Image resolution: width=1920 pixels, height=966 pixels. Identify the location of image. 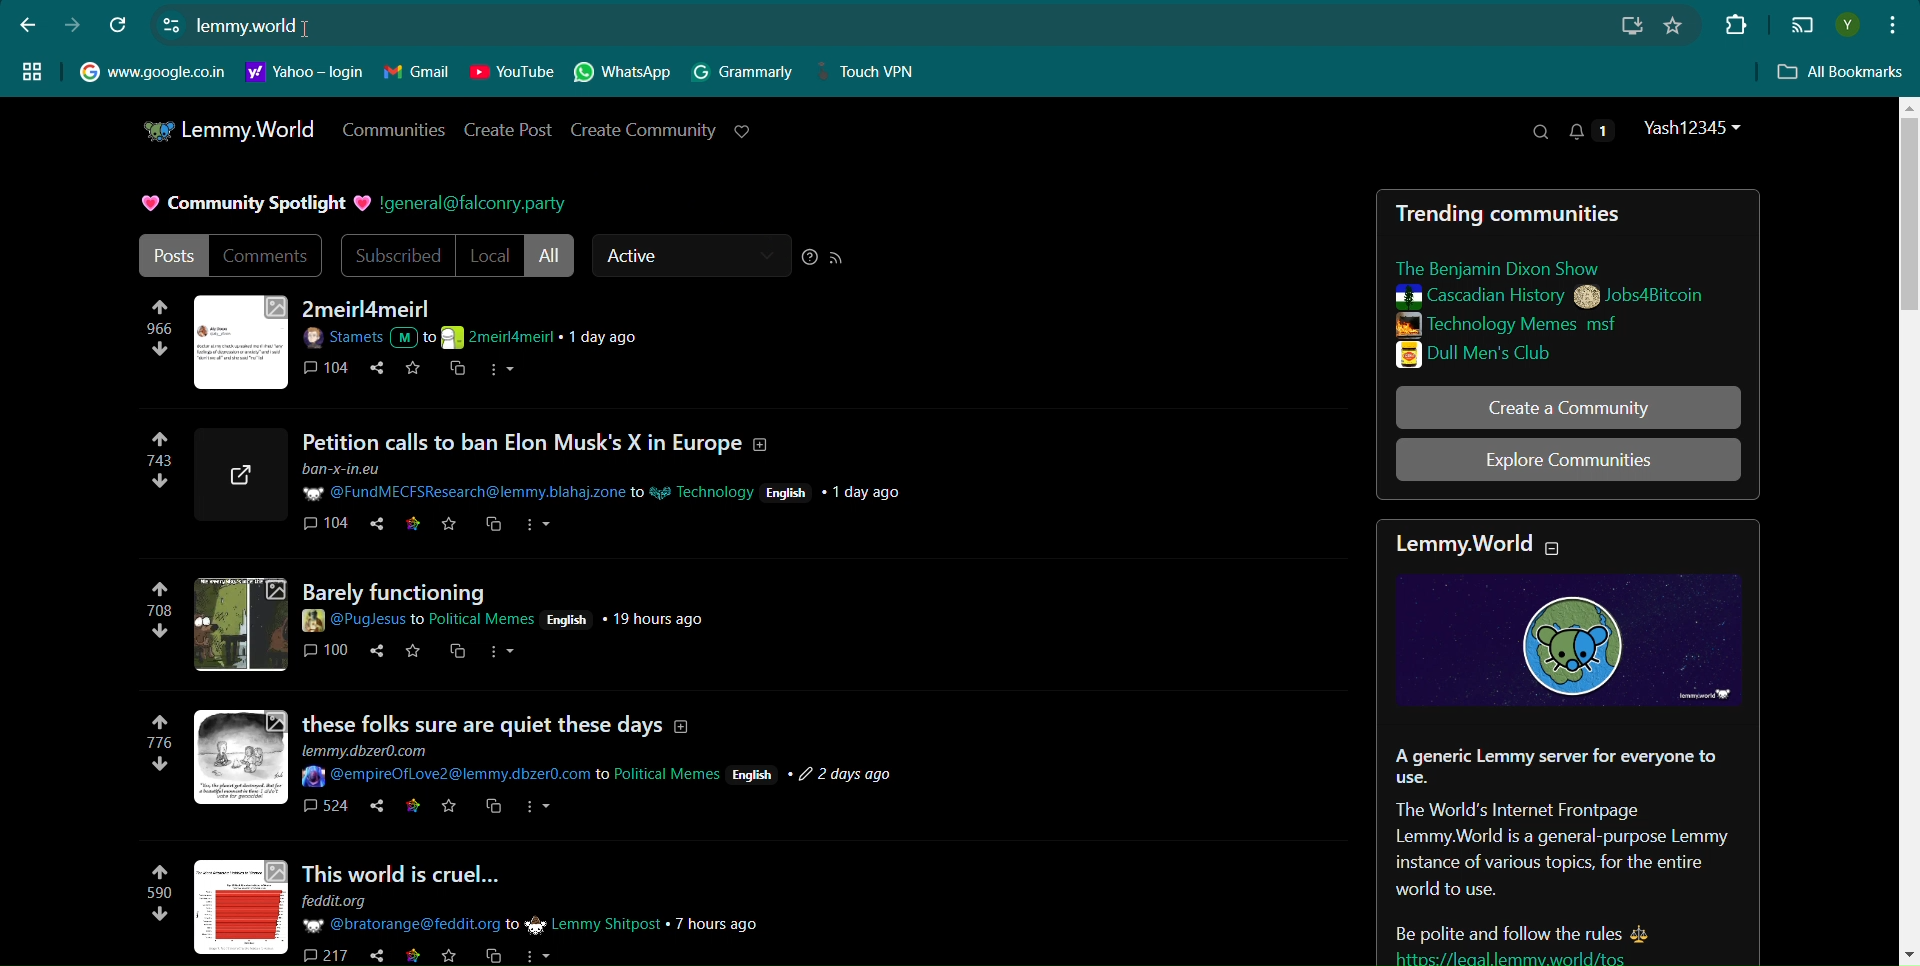
(238, 623).